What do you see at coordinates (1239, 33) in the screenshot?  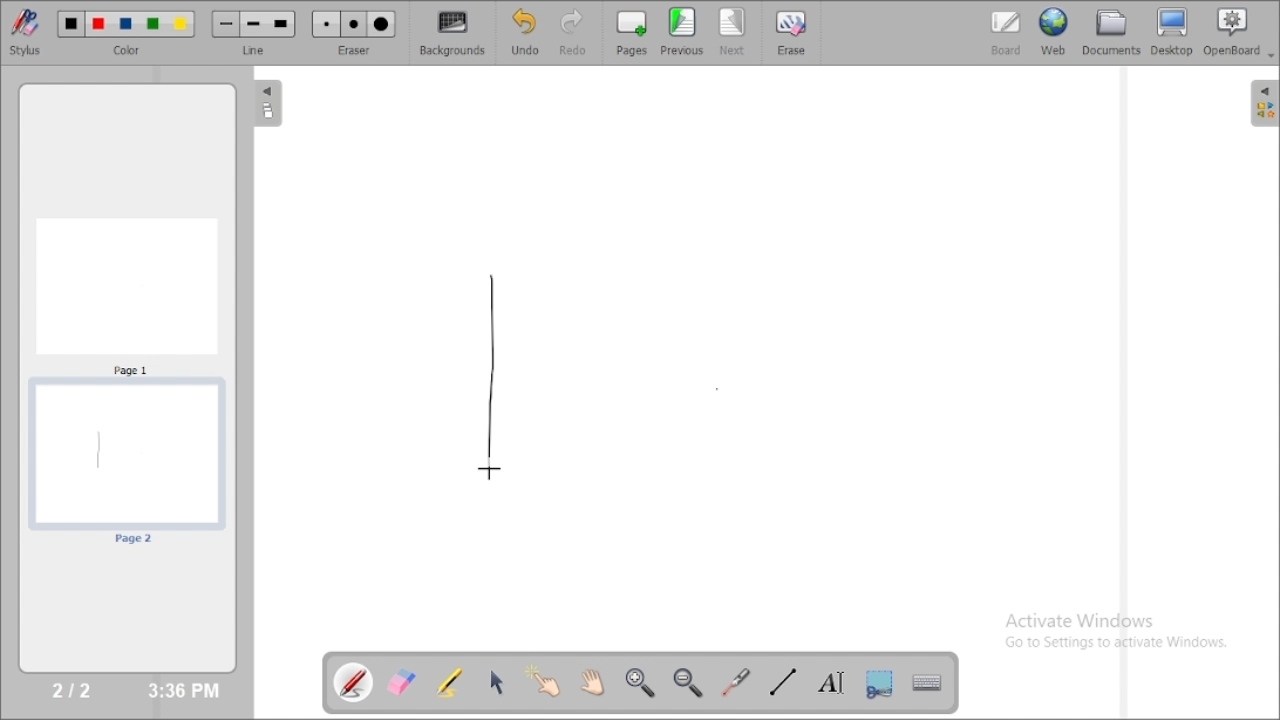 I see `openboard` at bounding box center [1239, 33].